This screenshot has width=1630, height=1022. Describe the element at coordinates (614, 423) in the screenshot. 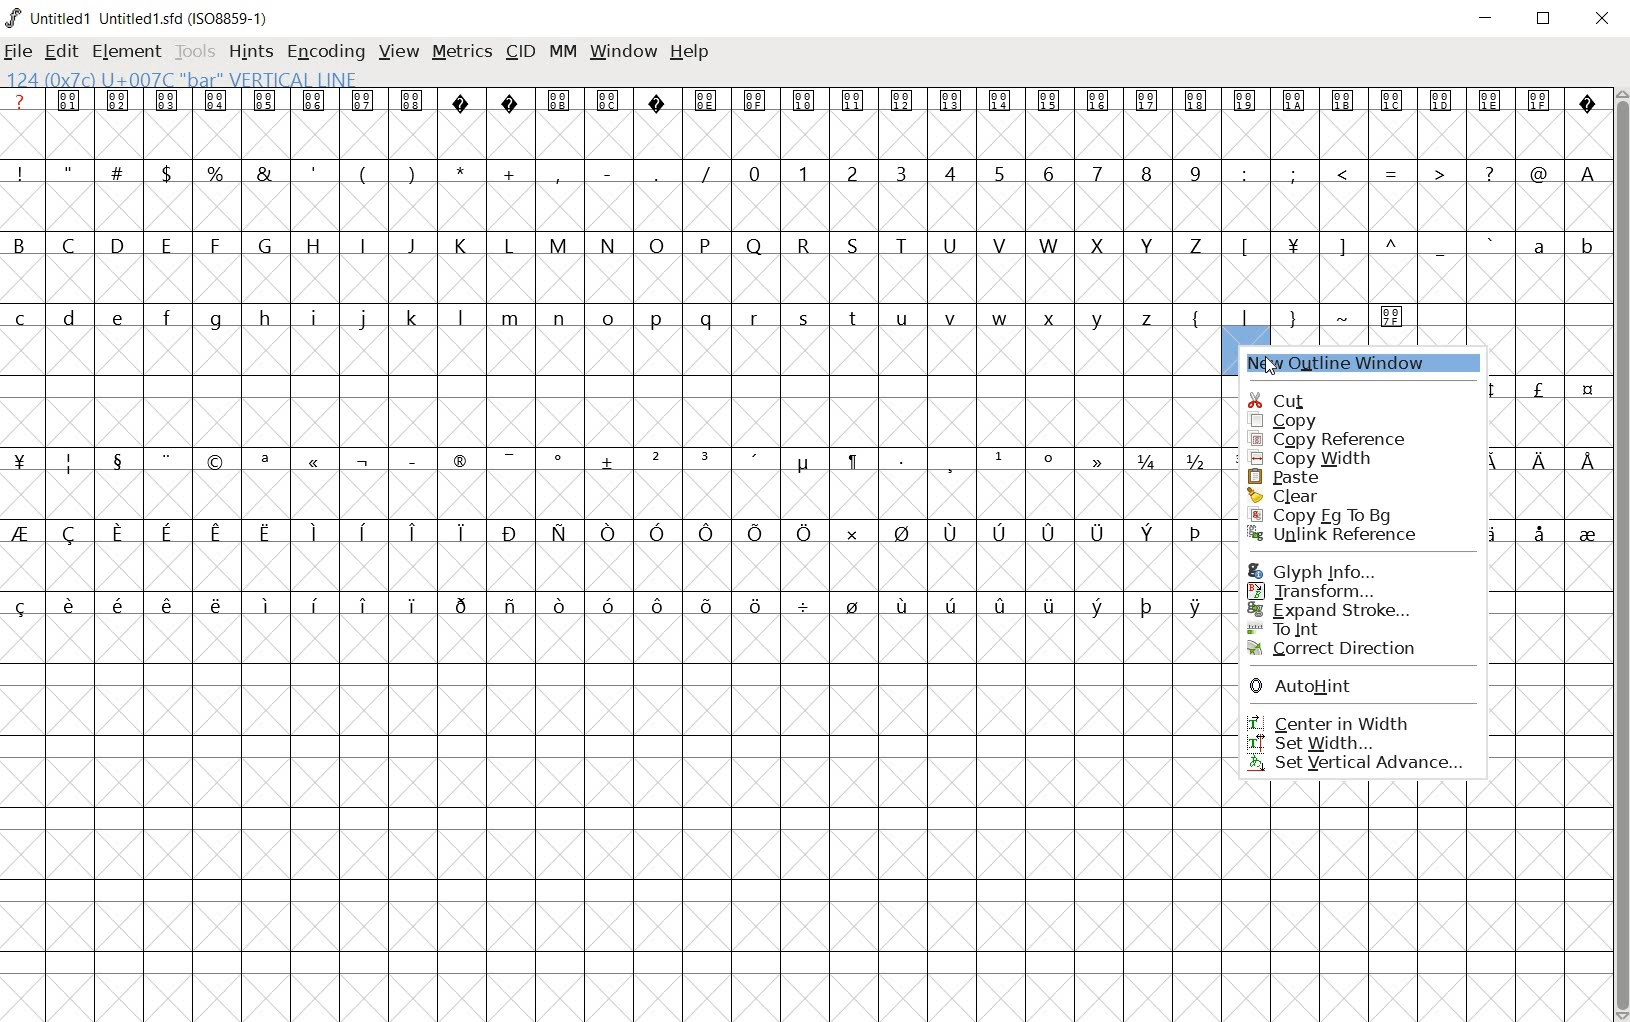

I see `empty cells` at that location.